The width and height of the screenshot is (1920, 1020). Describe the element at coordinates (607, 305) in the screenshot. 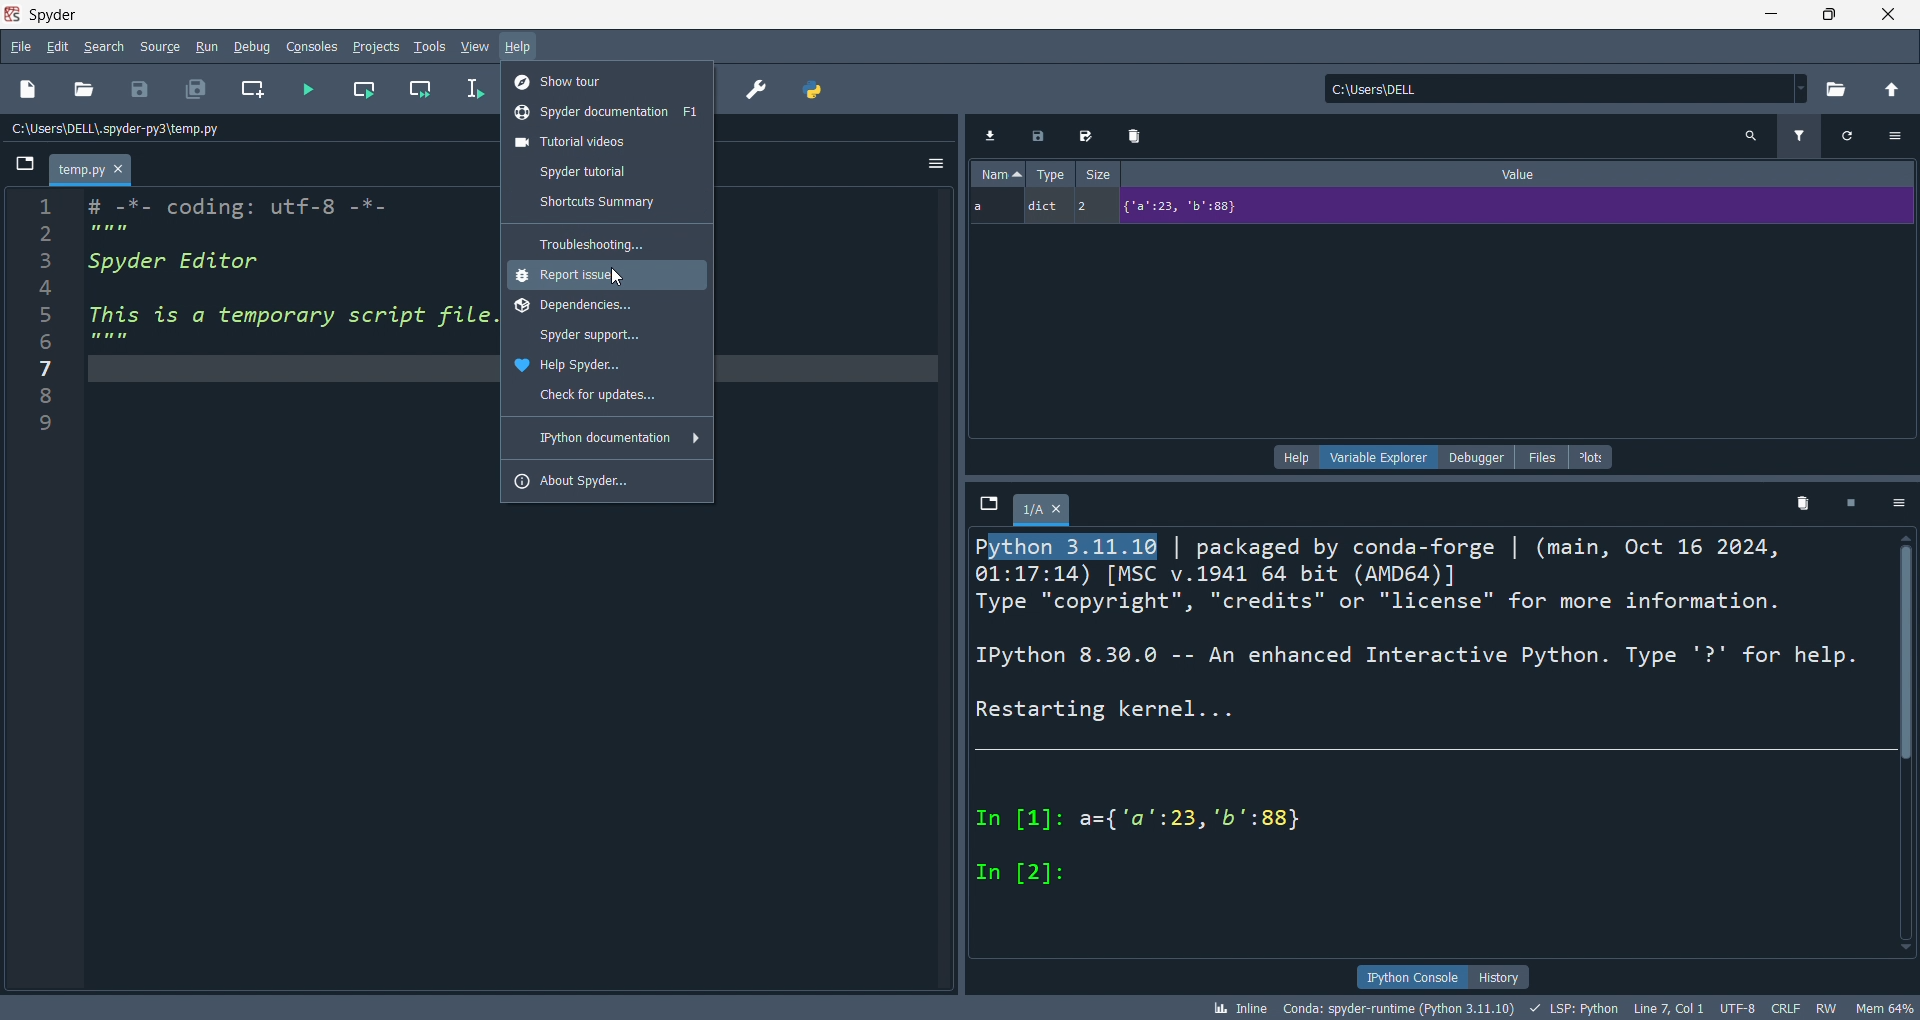

I see `dependencies` at that location.